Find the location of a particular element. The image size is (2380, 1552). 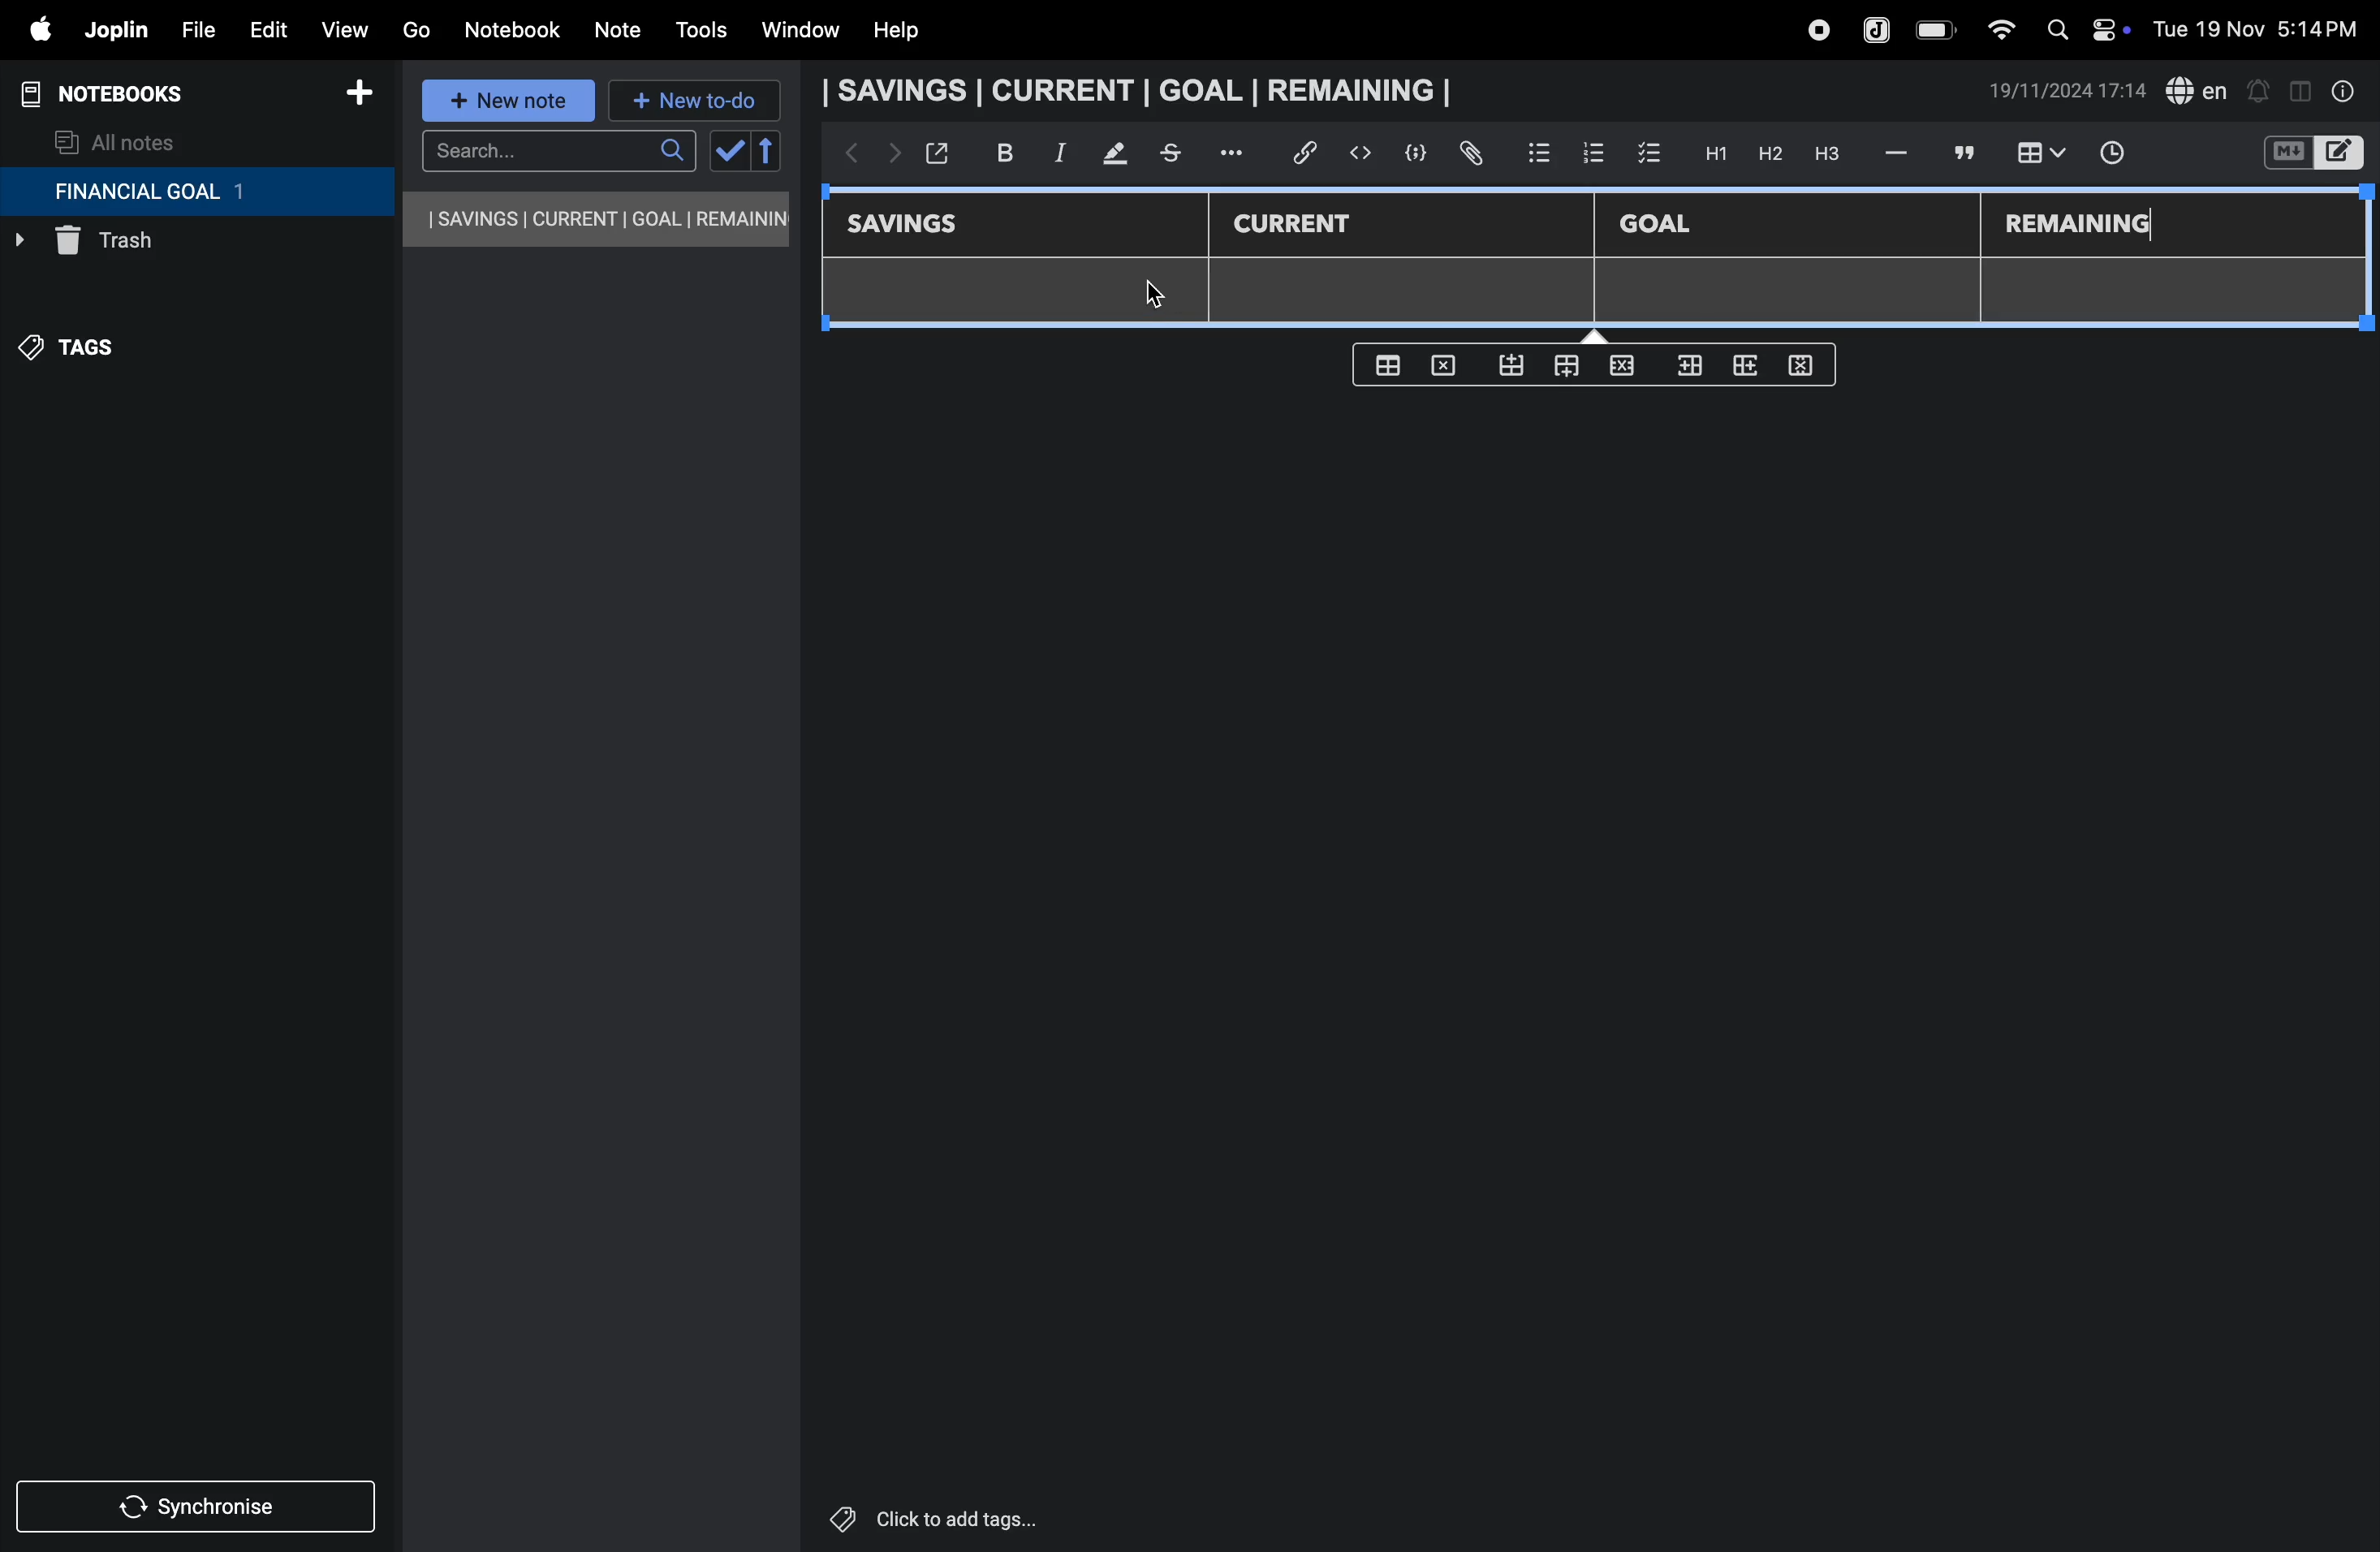

forward is located at coordinates (889, 157).